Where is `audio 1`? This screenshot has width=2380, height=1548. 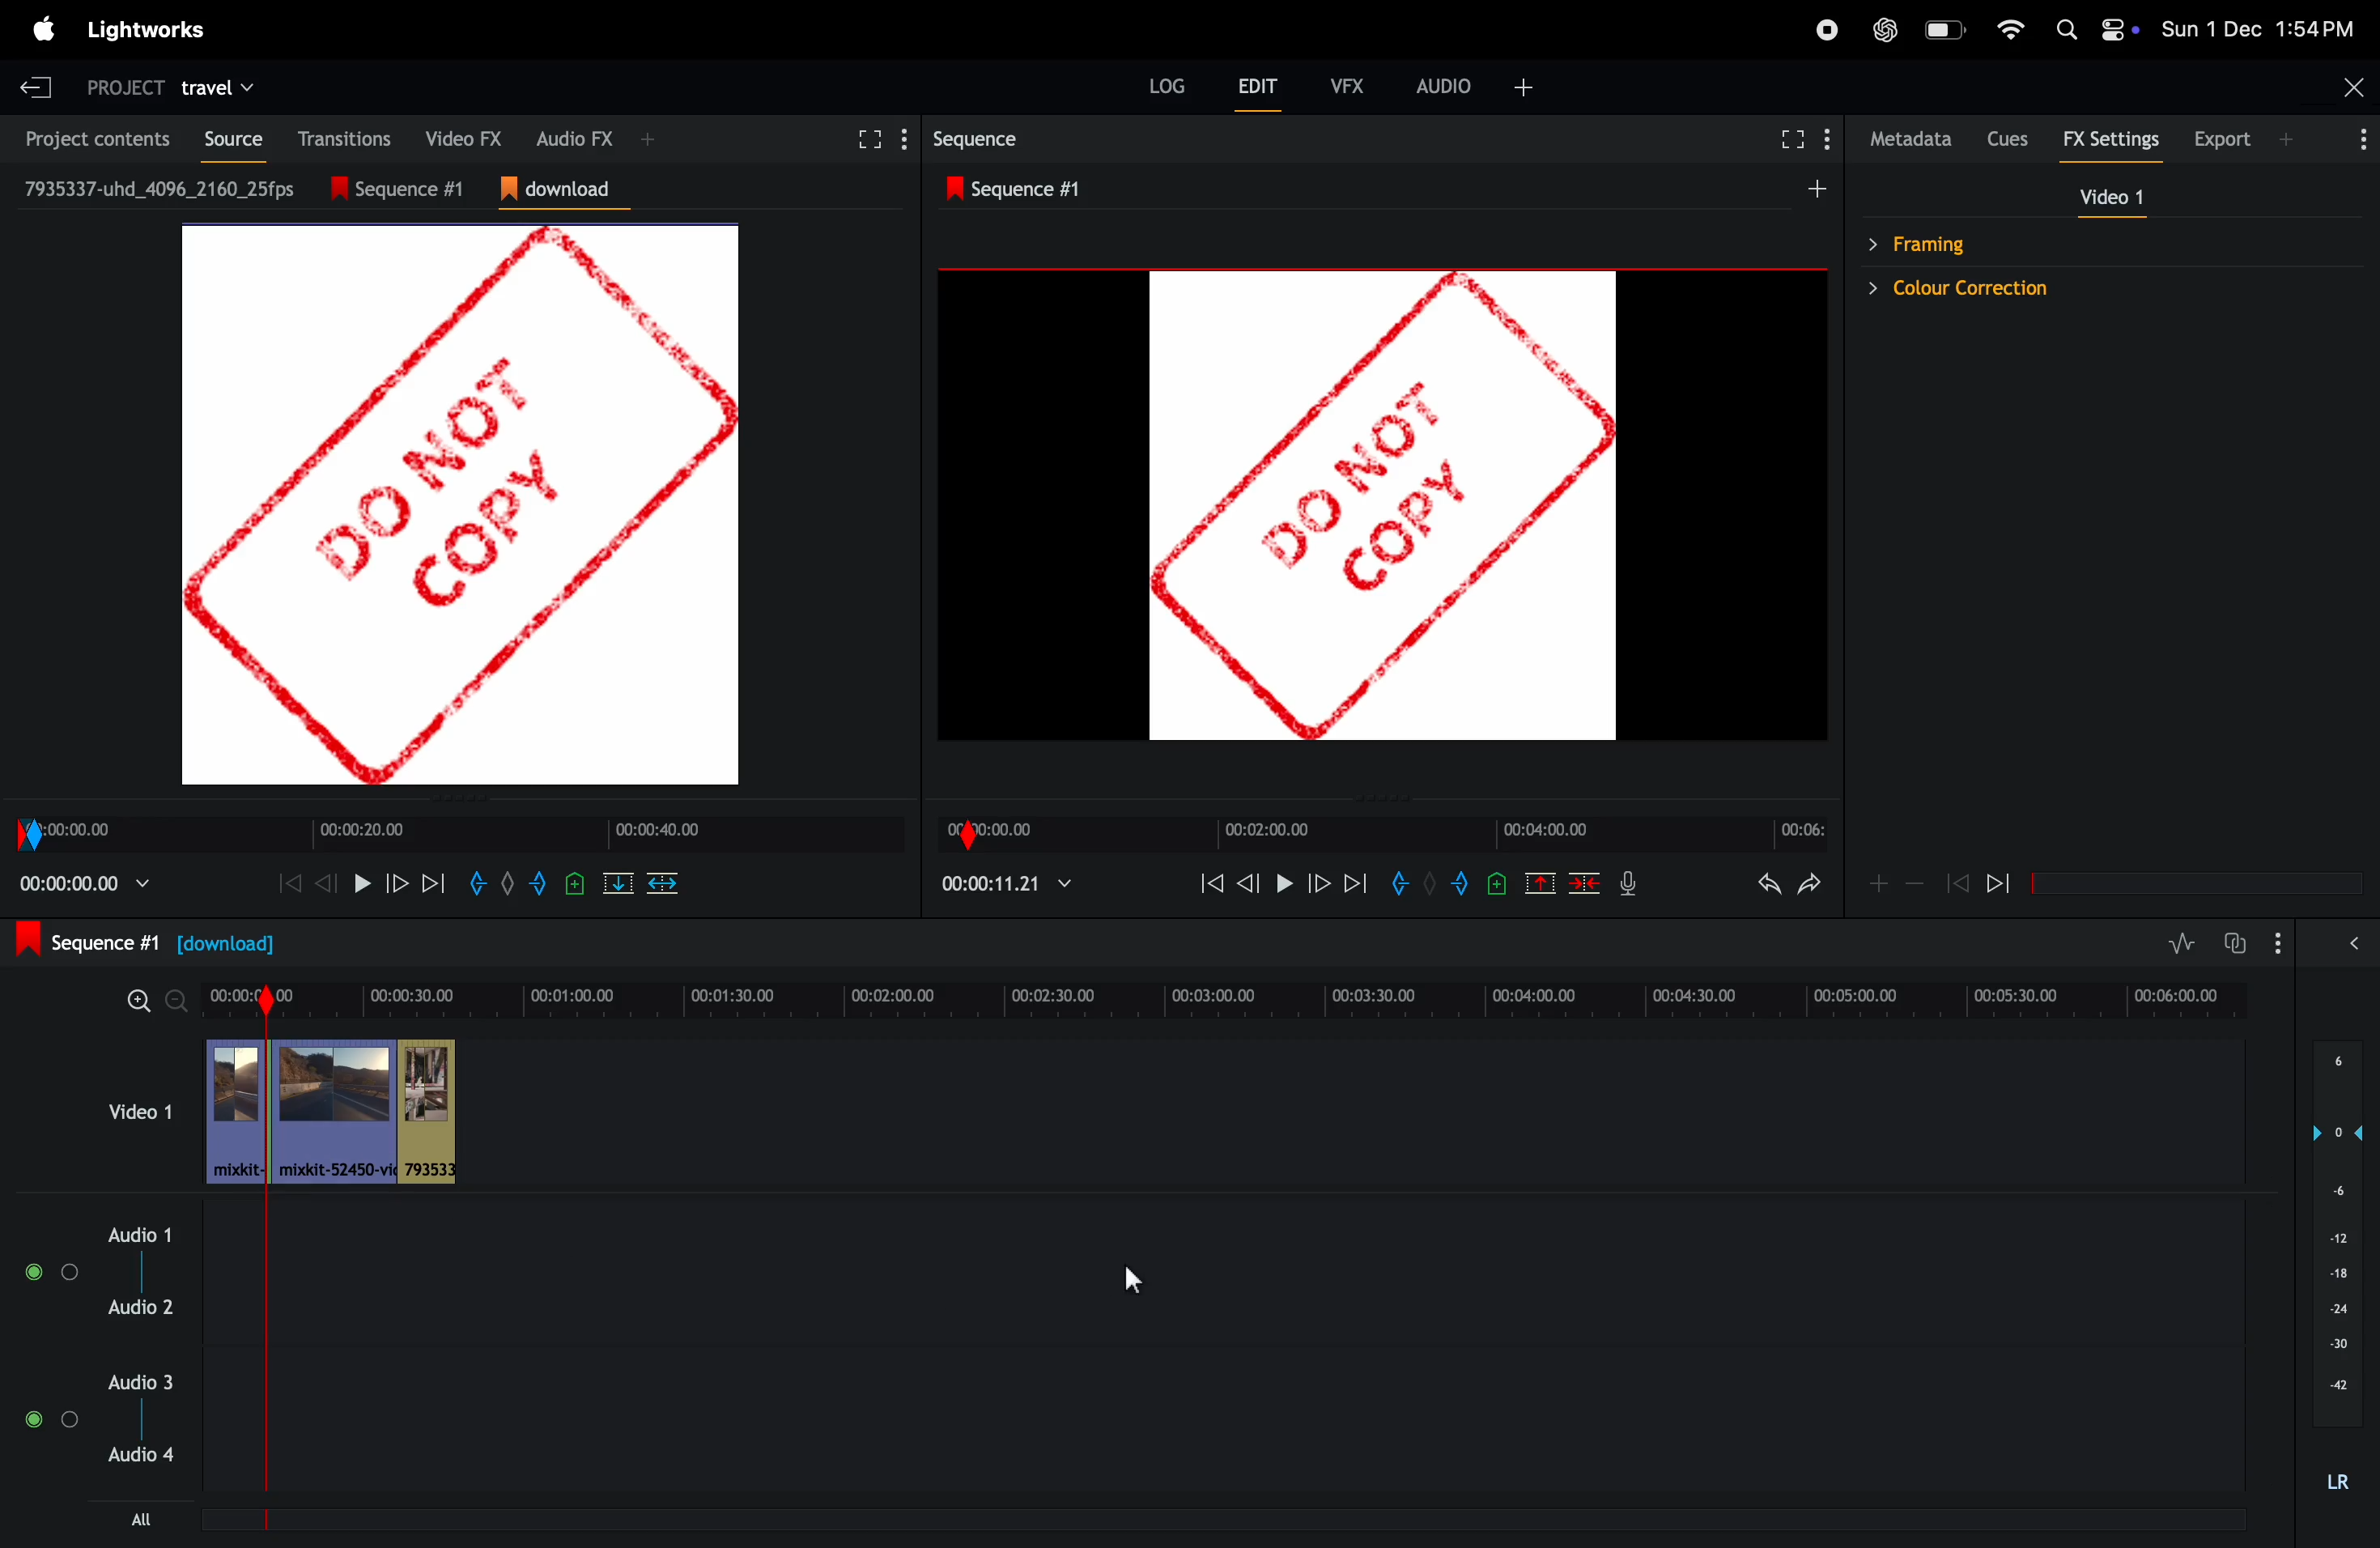
audio 1 is located at coordinates (134, 1235).